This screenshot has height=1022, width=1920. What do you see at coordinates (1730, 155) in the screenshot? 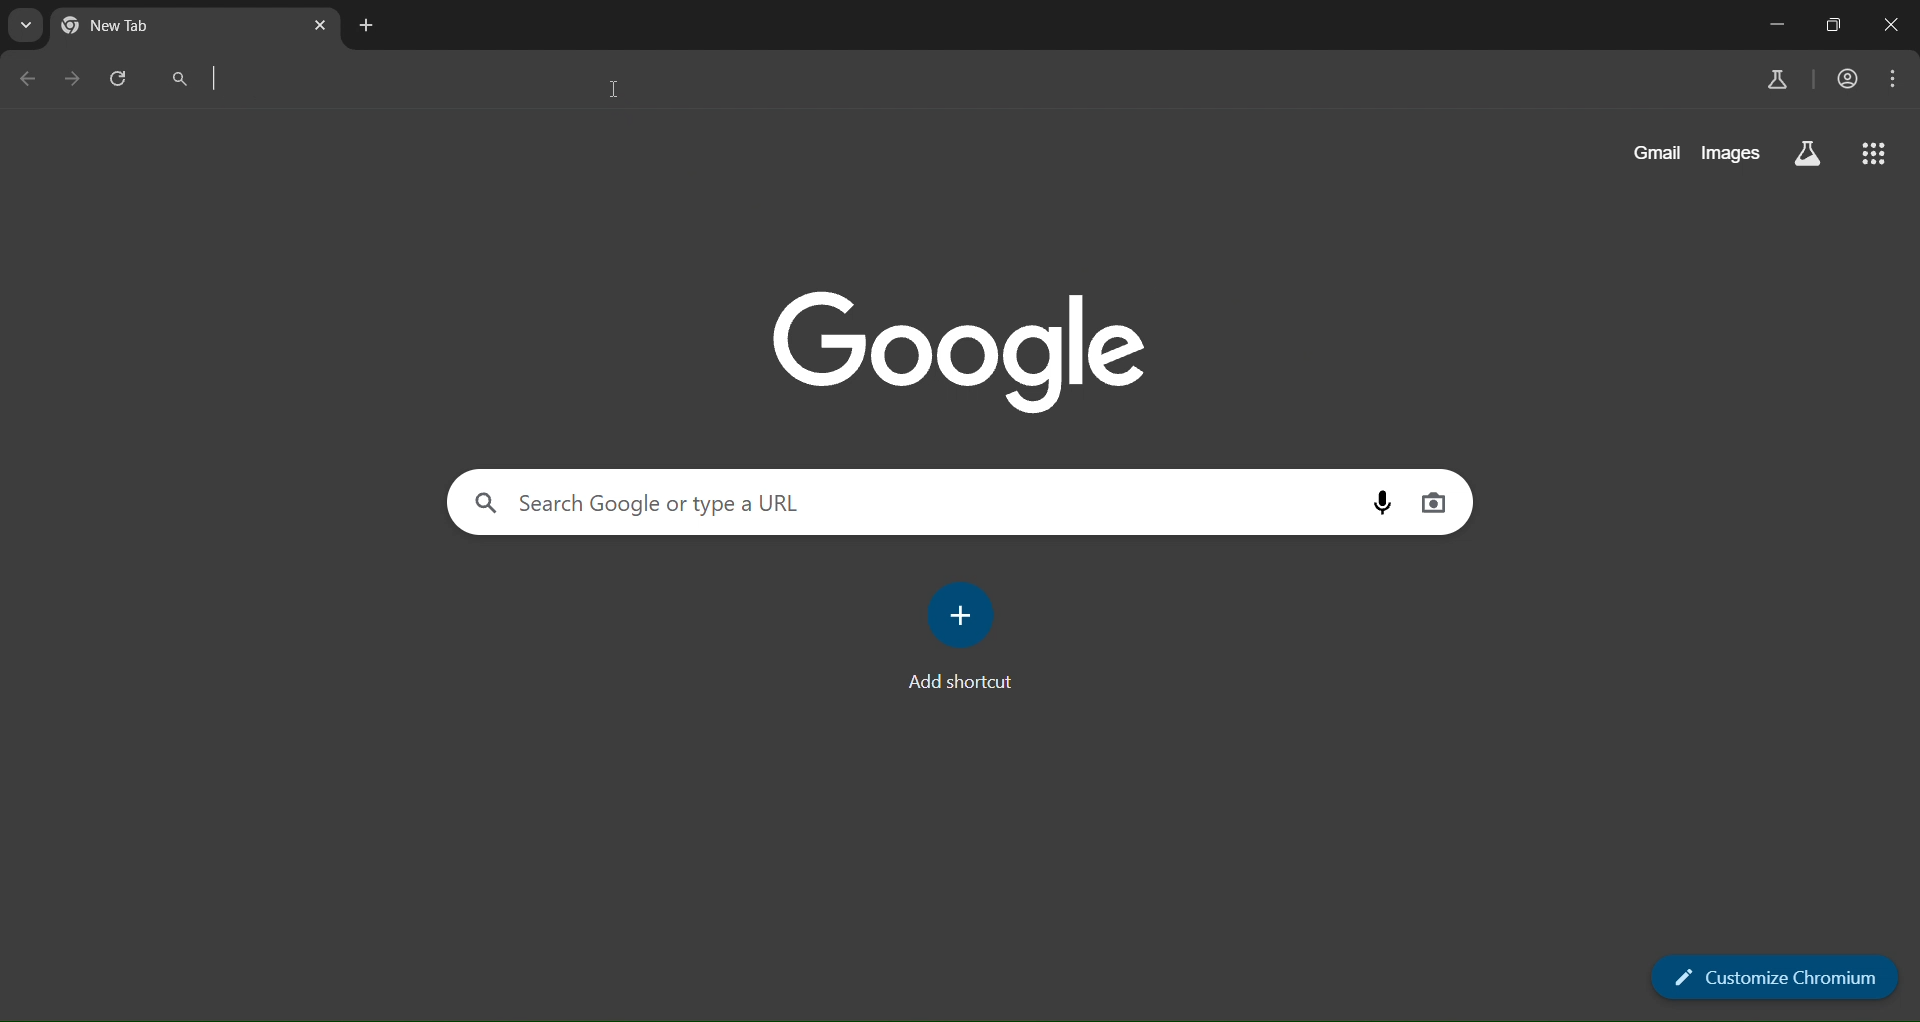
I see `images` at bounding box center [1730, 155].